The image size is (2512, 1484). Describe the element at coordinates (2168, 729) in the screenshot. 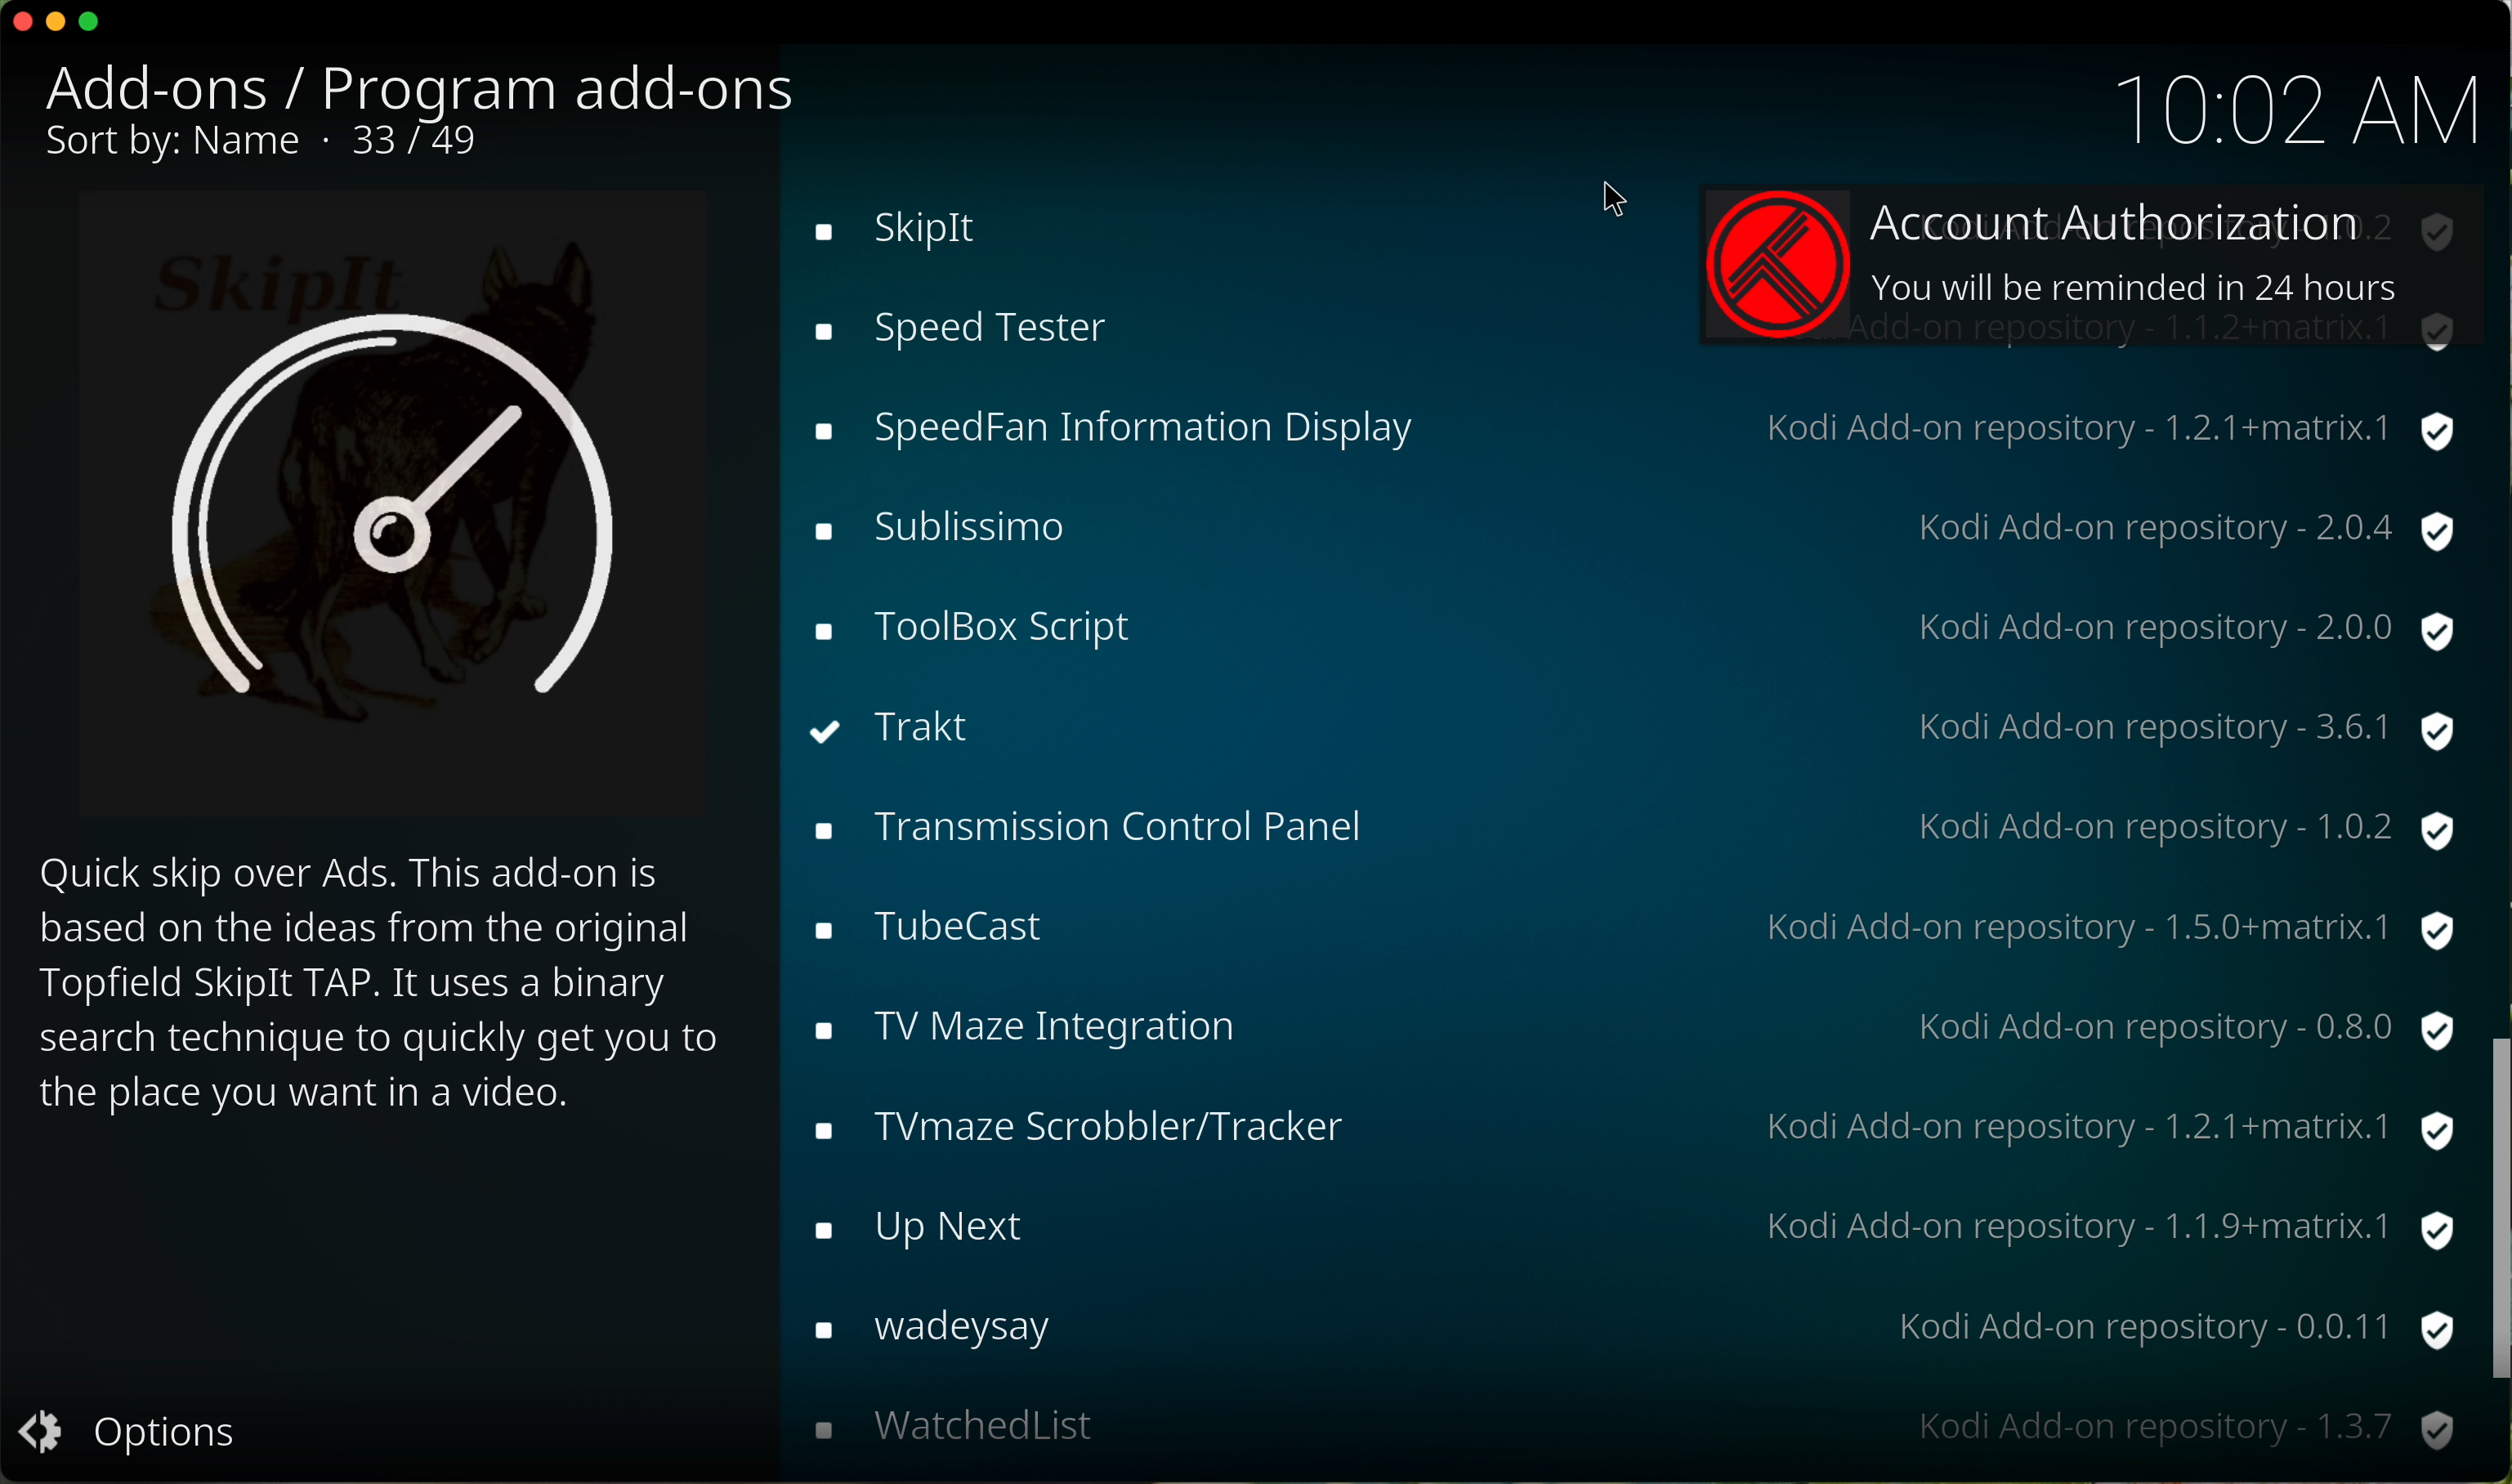

I see `kodi add-on` at that location.